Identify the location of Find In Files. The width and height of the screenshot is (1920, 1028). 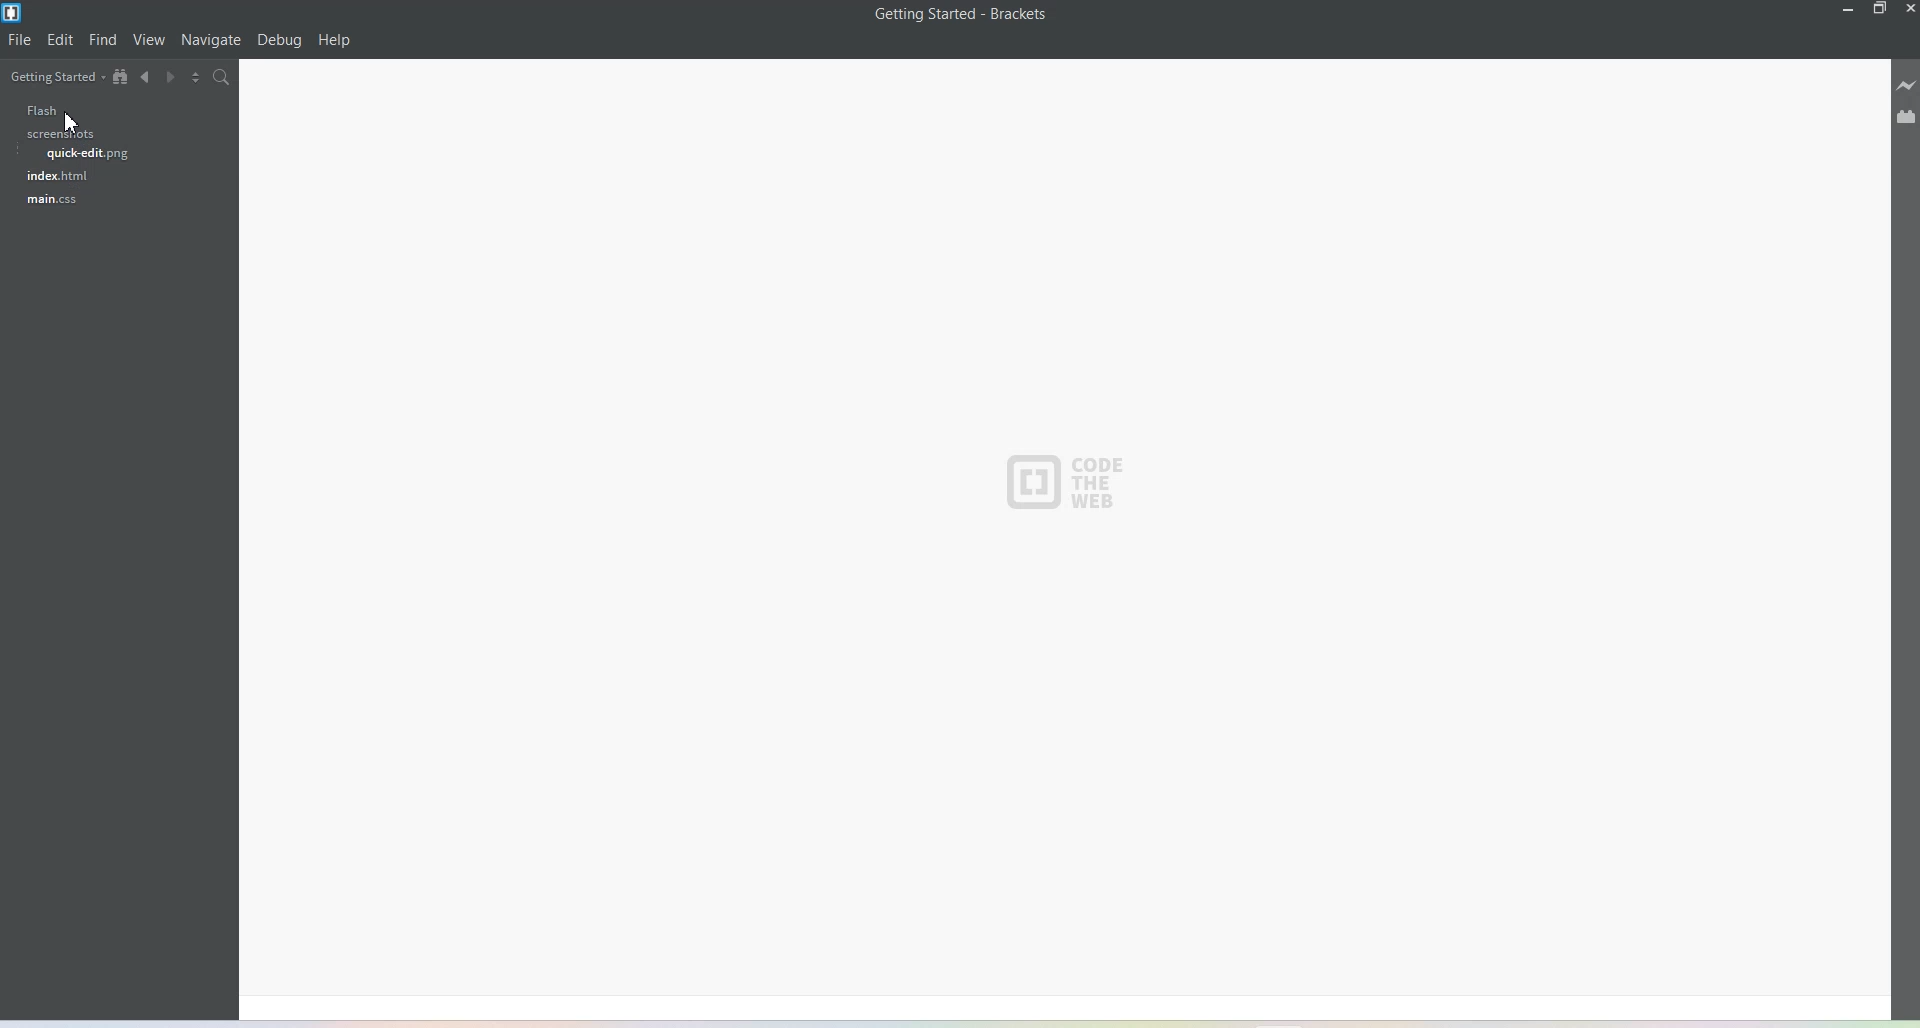
(232, 80).